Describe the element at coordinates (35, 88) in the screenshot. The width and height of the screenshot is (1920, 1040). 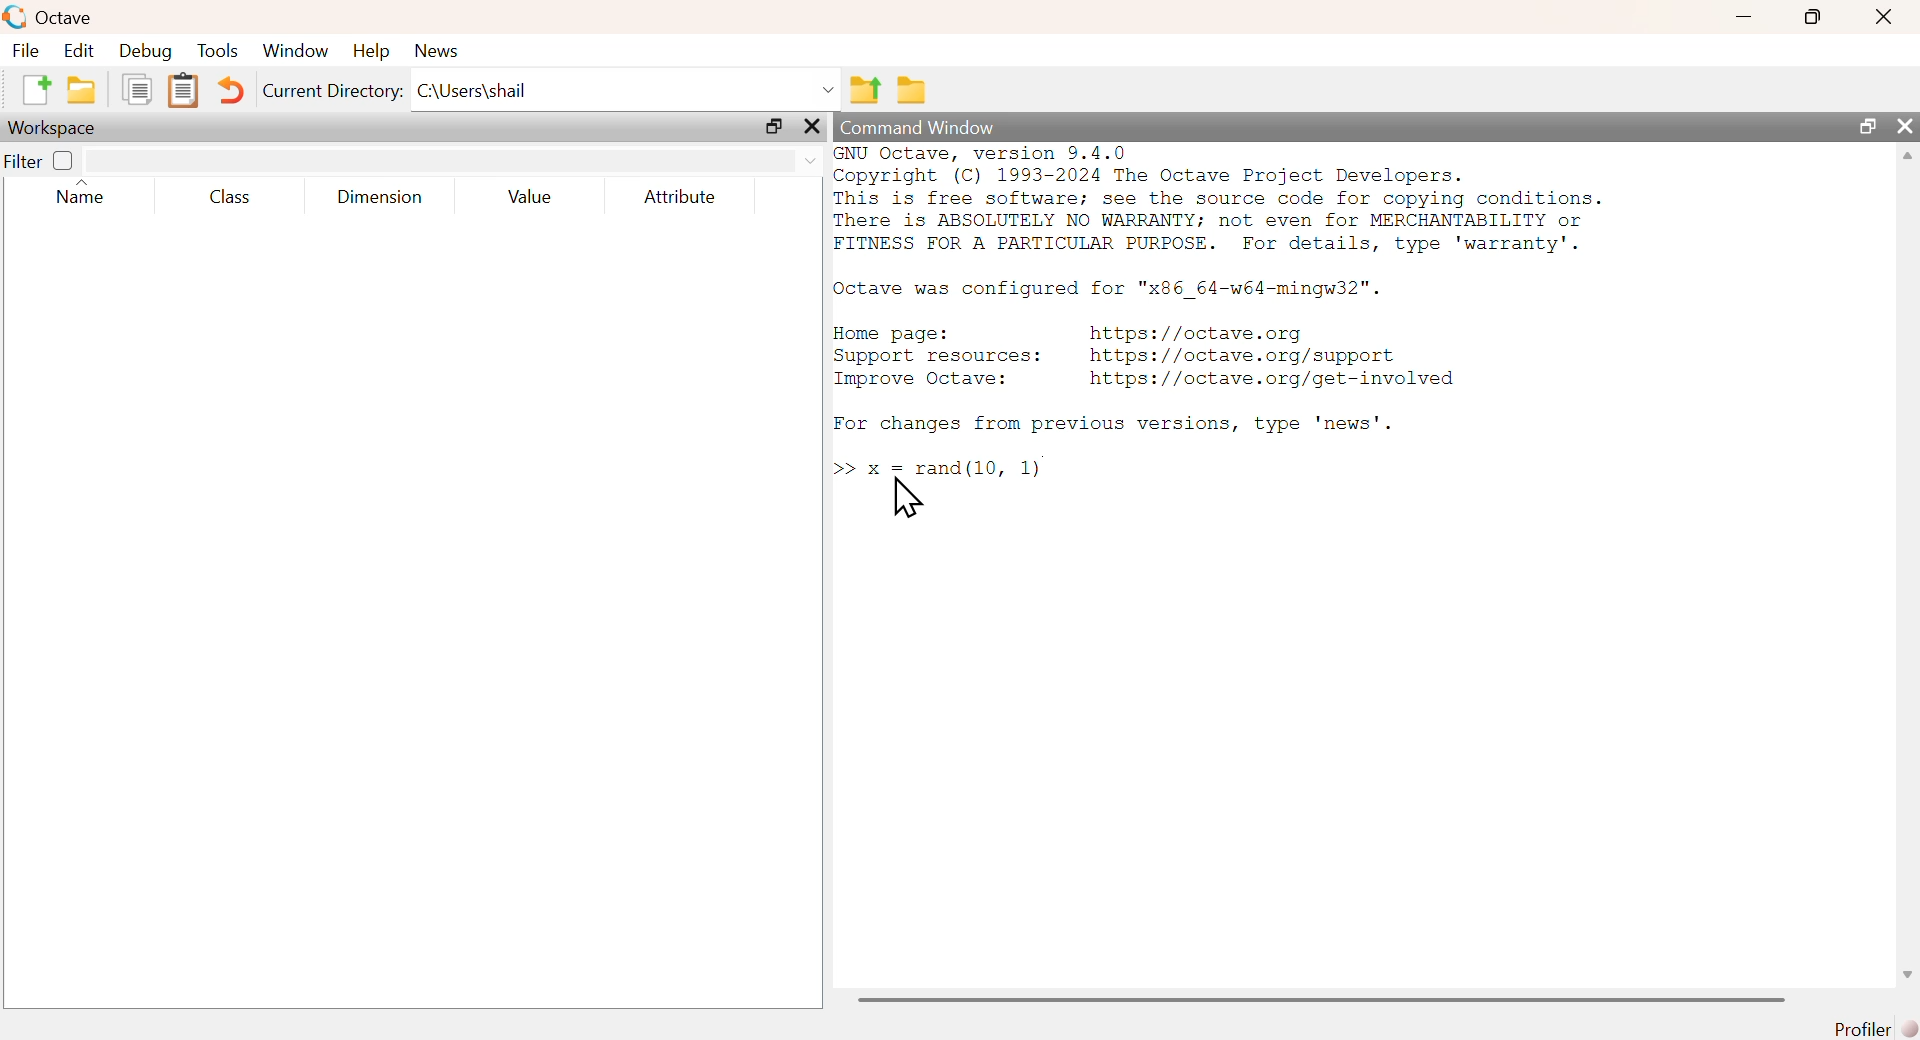
I see `new script` at that location.